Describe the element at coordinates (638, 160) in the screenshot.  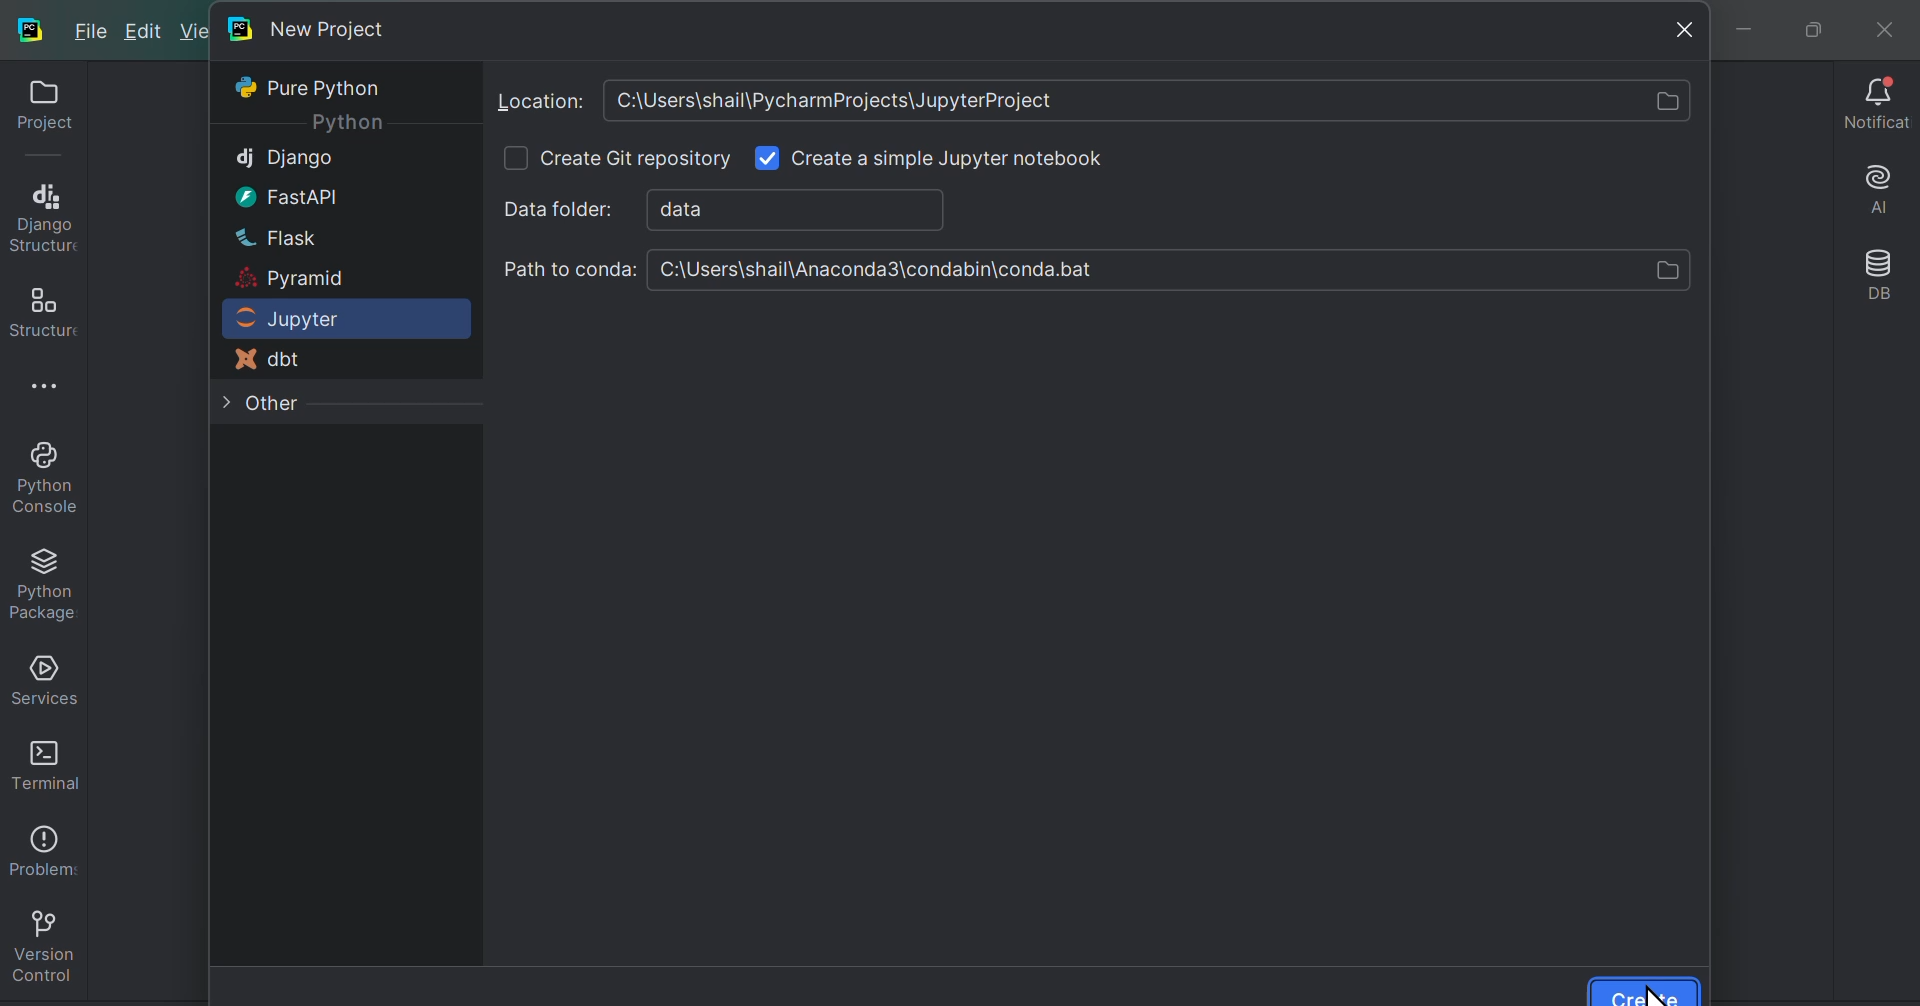
I see `Create git repository` at that location.